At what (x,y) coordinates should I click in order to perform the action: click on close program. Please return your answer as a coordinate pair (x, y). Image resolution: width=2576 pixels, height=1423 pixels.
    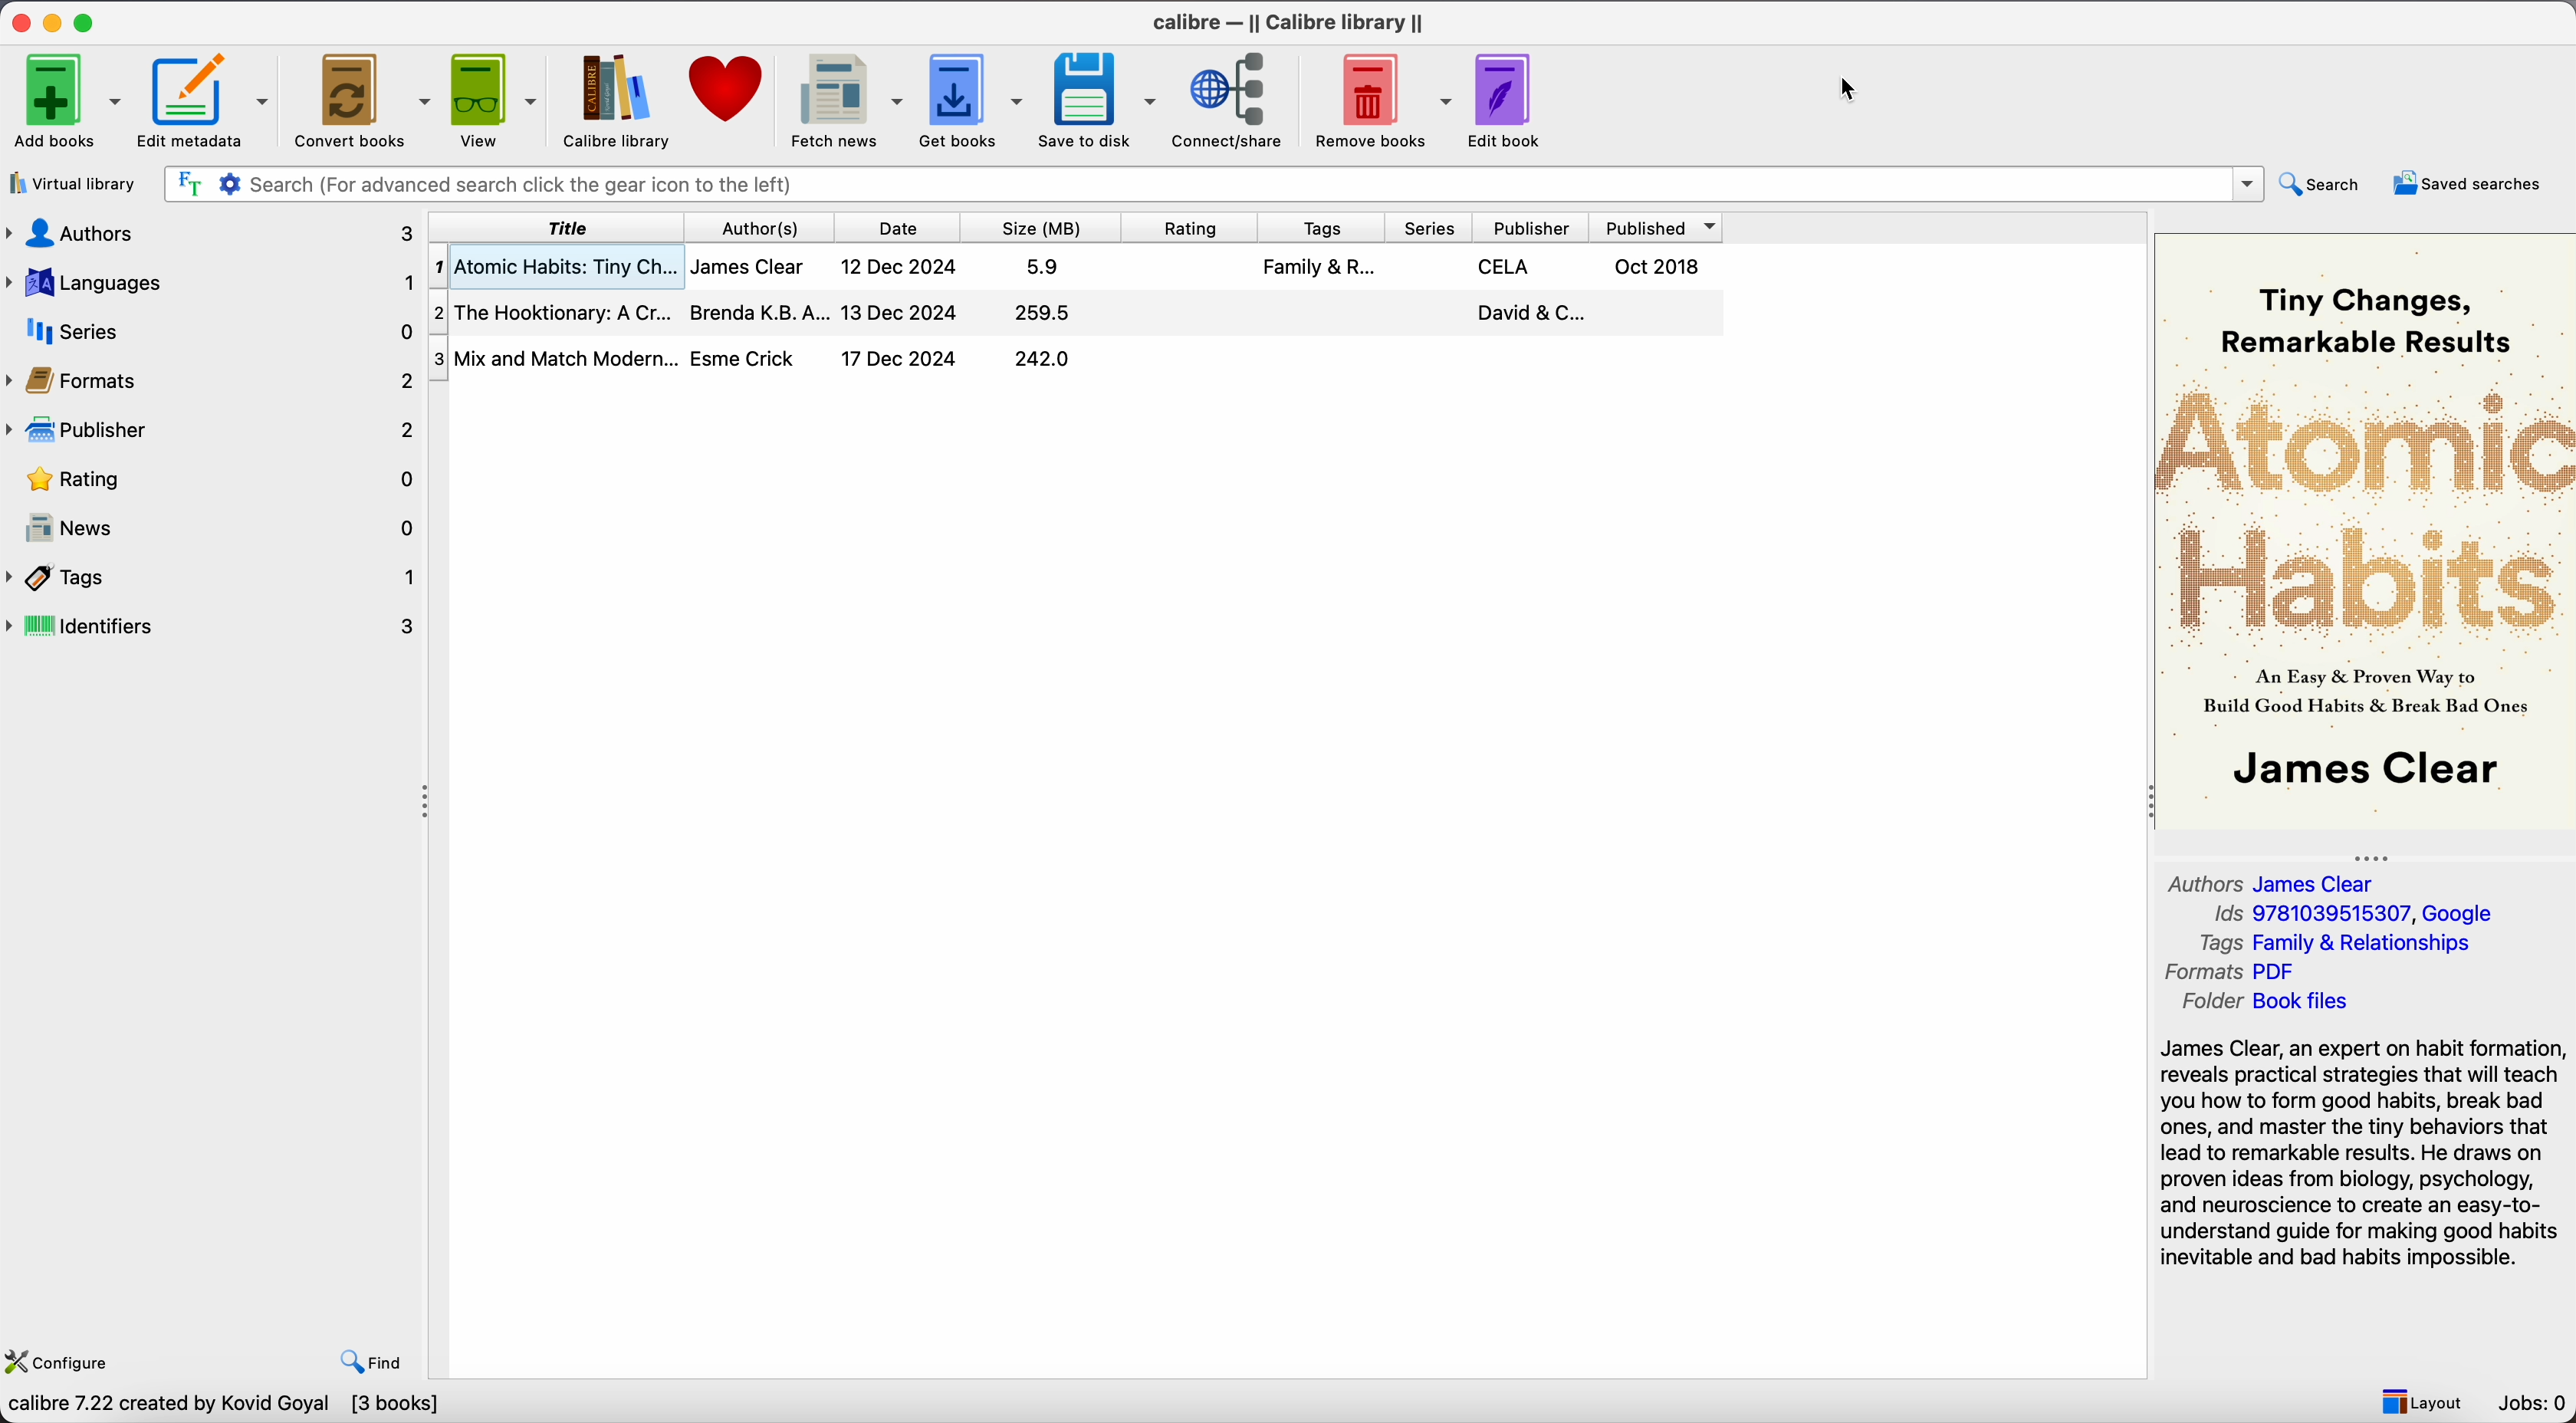
    Looking at the image, I should click on (21, 19).